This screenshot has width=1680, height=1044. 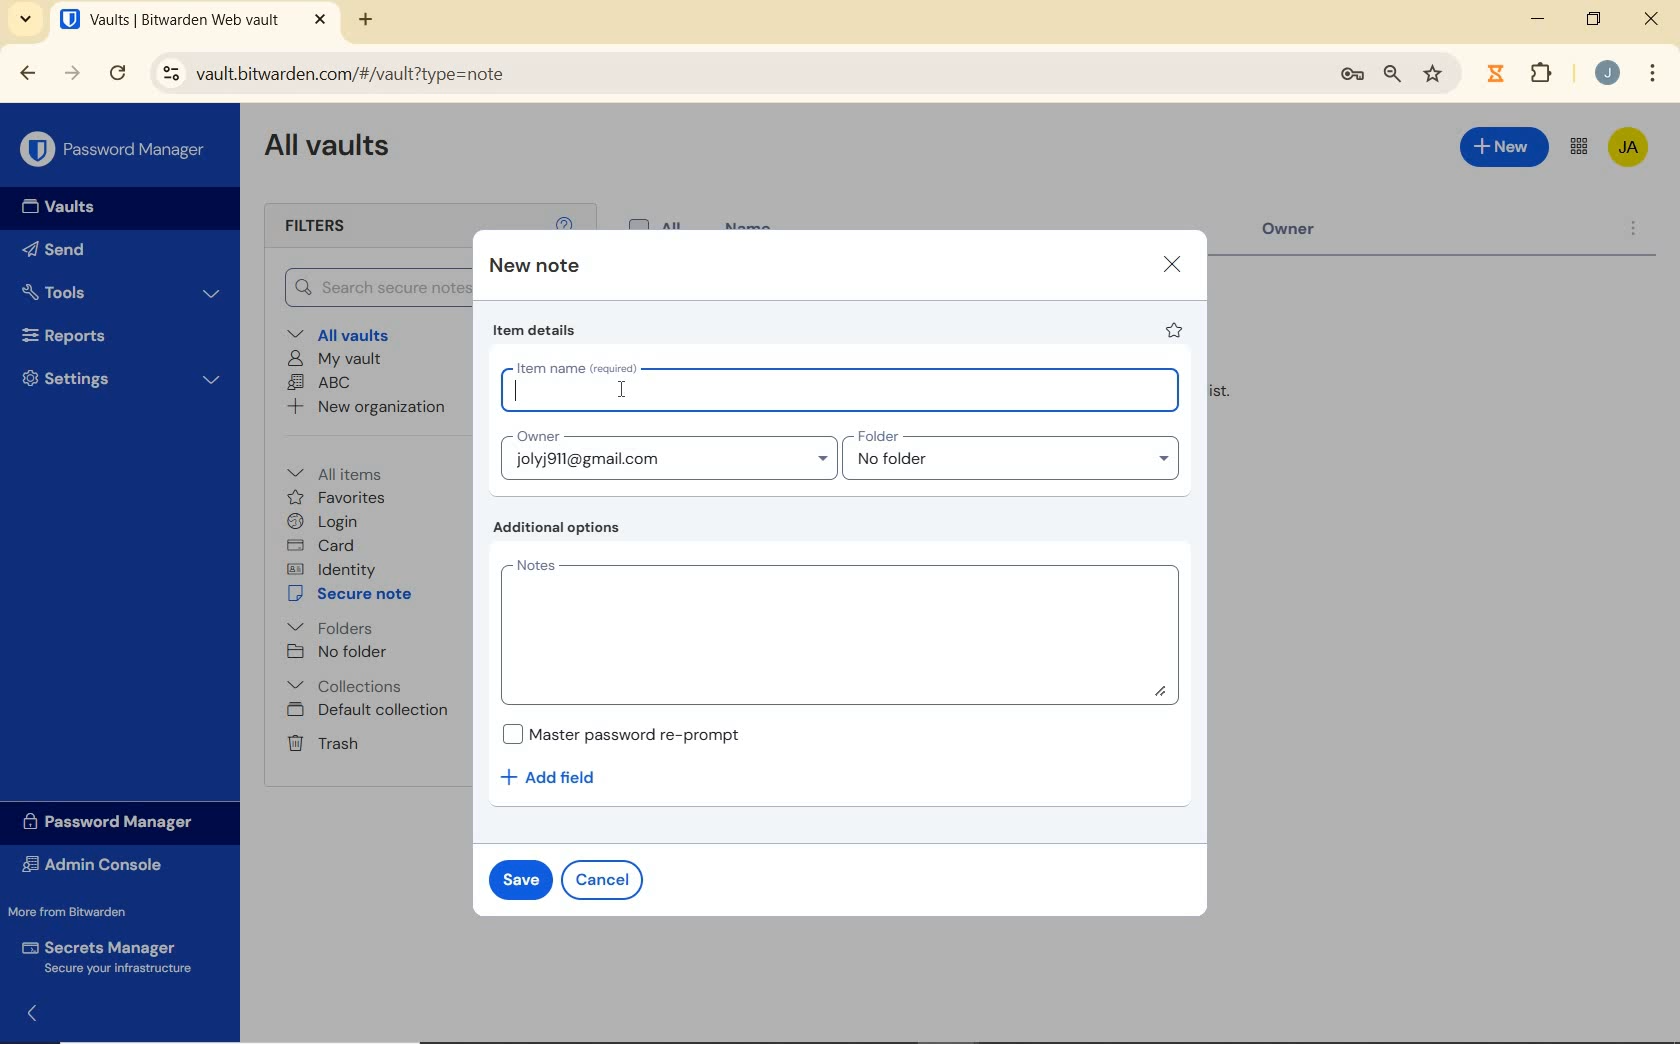 What do you see at coordinates (322, 743) in the screenshot?
I see `Trash` at bounding box center [322, 743].